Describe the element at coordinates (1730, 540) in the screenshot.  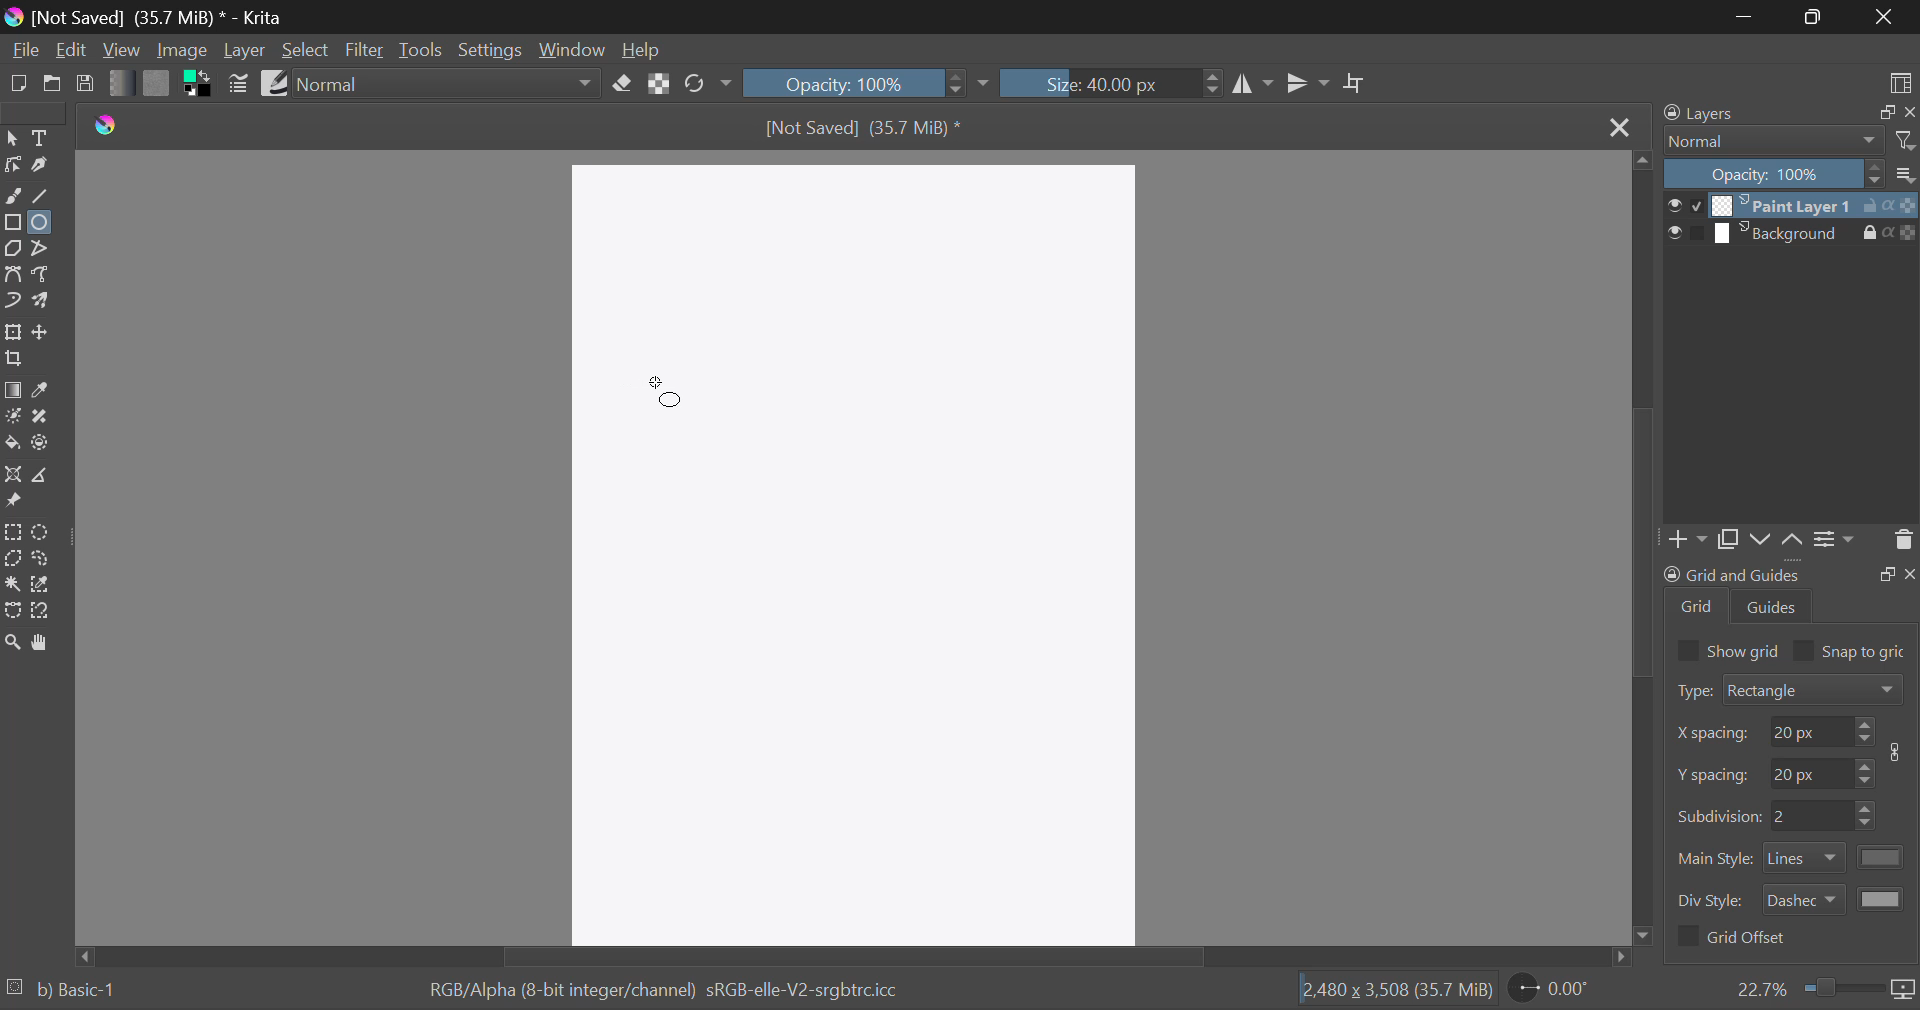
I see `Copy Layers` at that location.